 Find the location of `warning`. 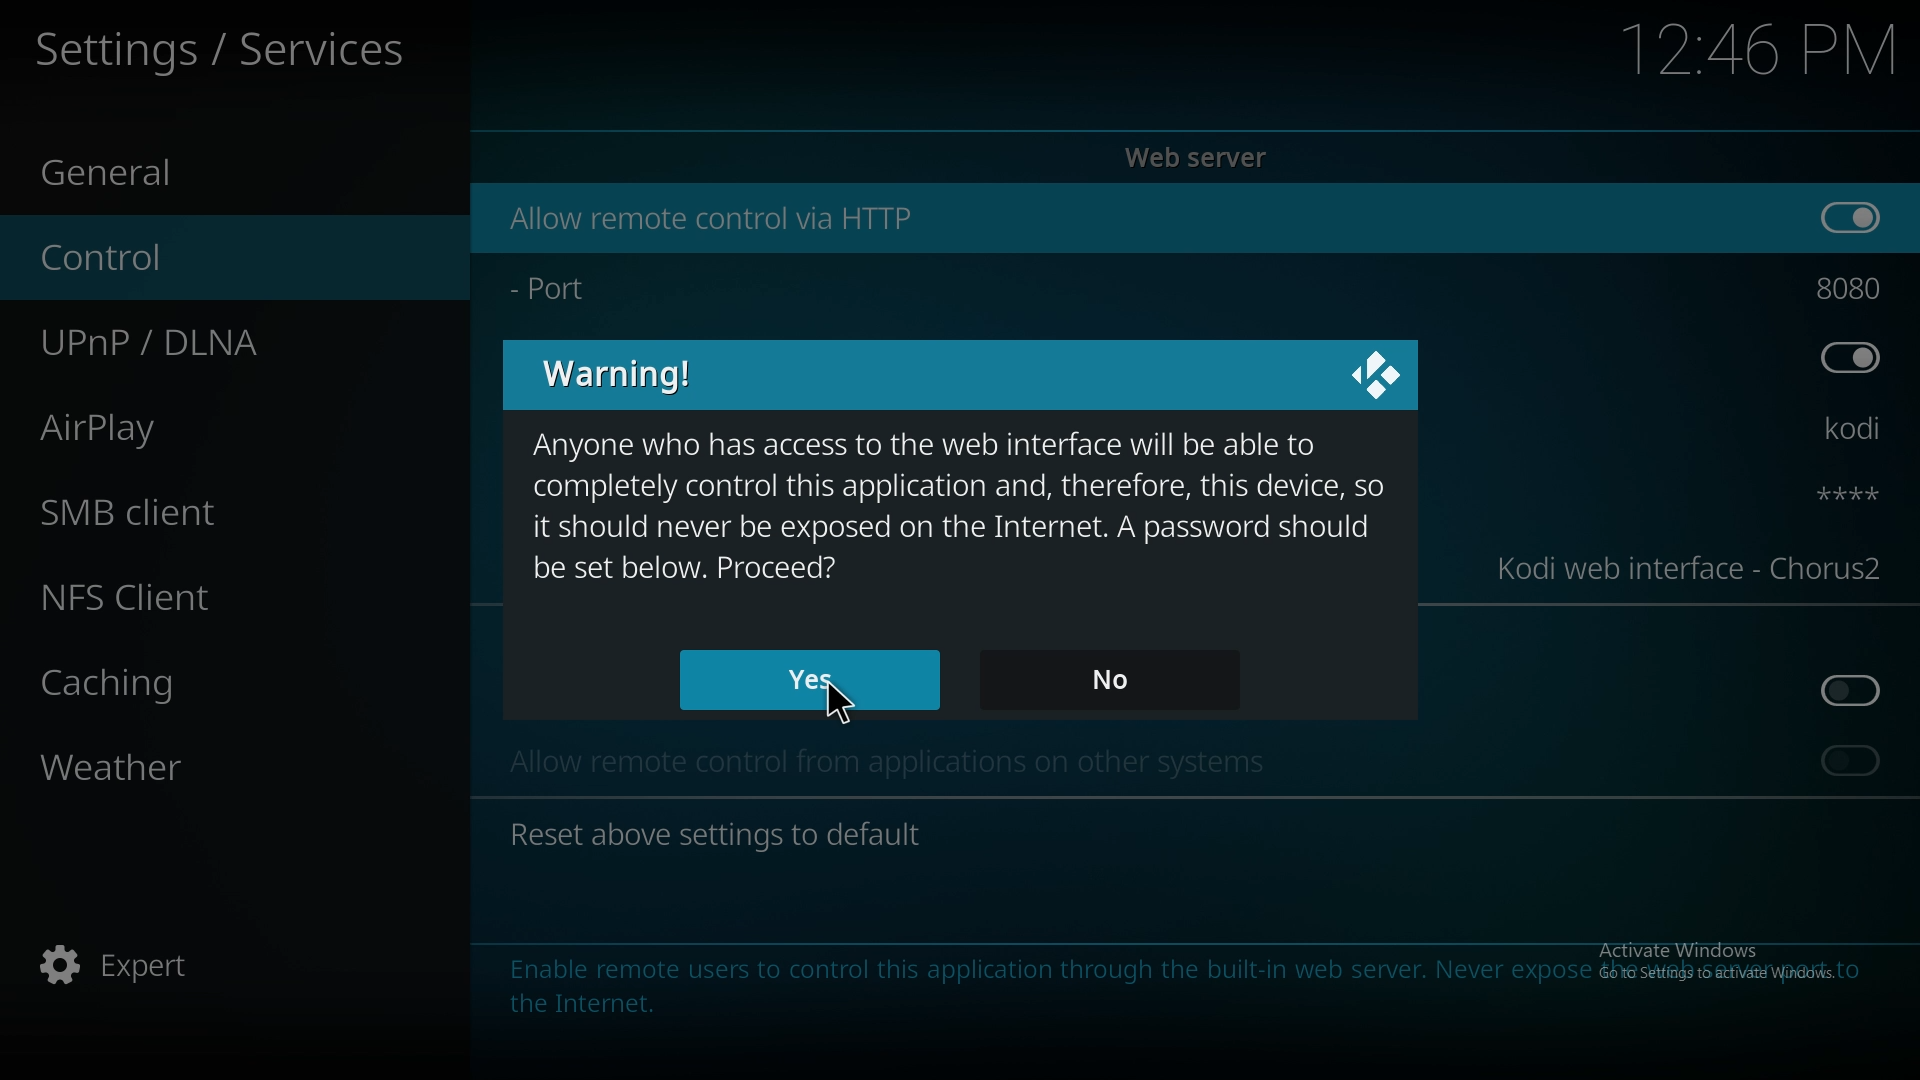

warning is located at coordinates (626, 372).